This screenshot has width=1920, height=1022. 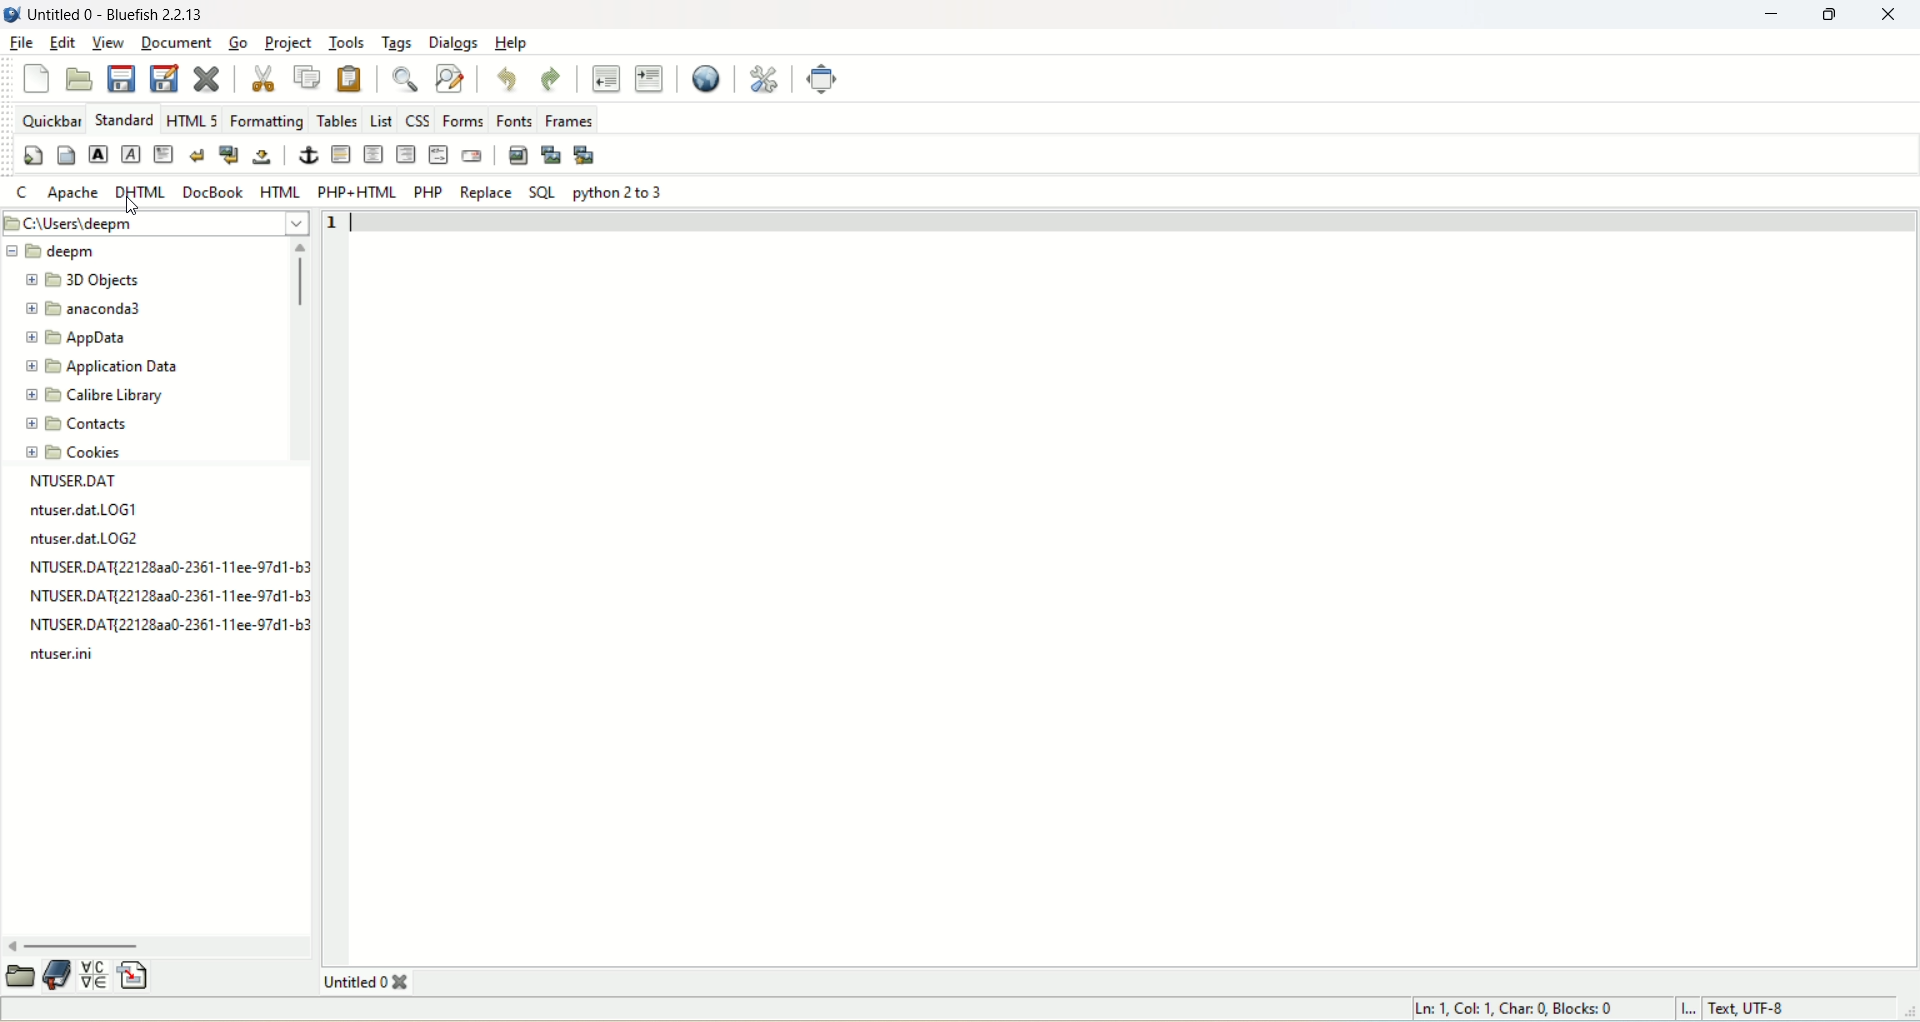 I want to click on docbook, so click(x=213, y=192).